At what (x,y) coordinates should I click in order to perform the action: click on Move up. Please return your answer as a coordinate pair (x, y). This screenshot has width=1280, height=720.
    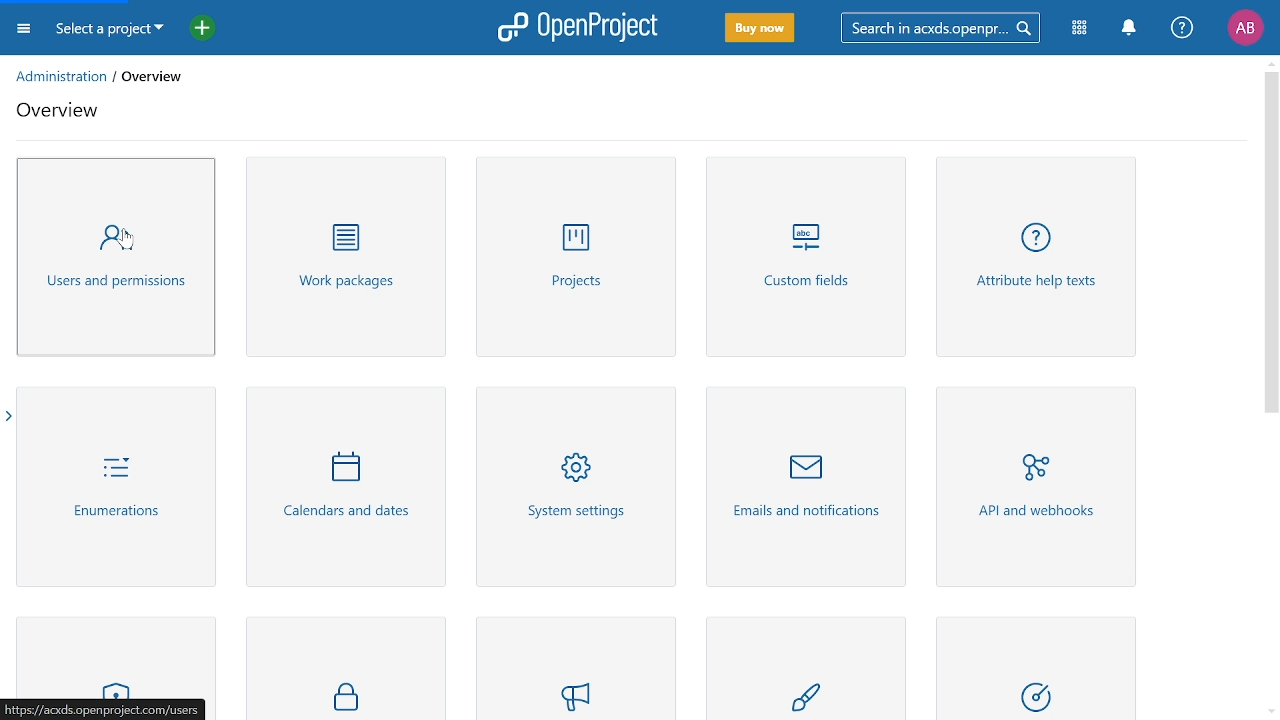
    Looking at the image, I should click on (1269, 62).